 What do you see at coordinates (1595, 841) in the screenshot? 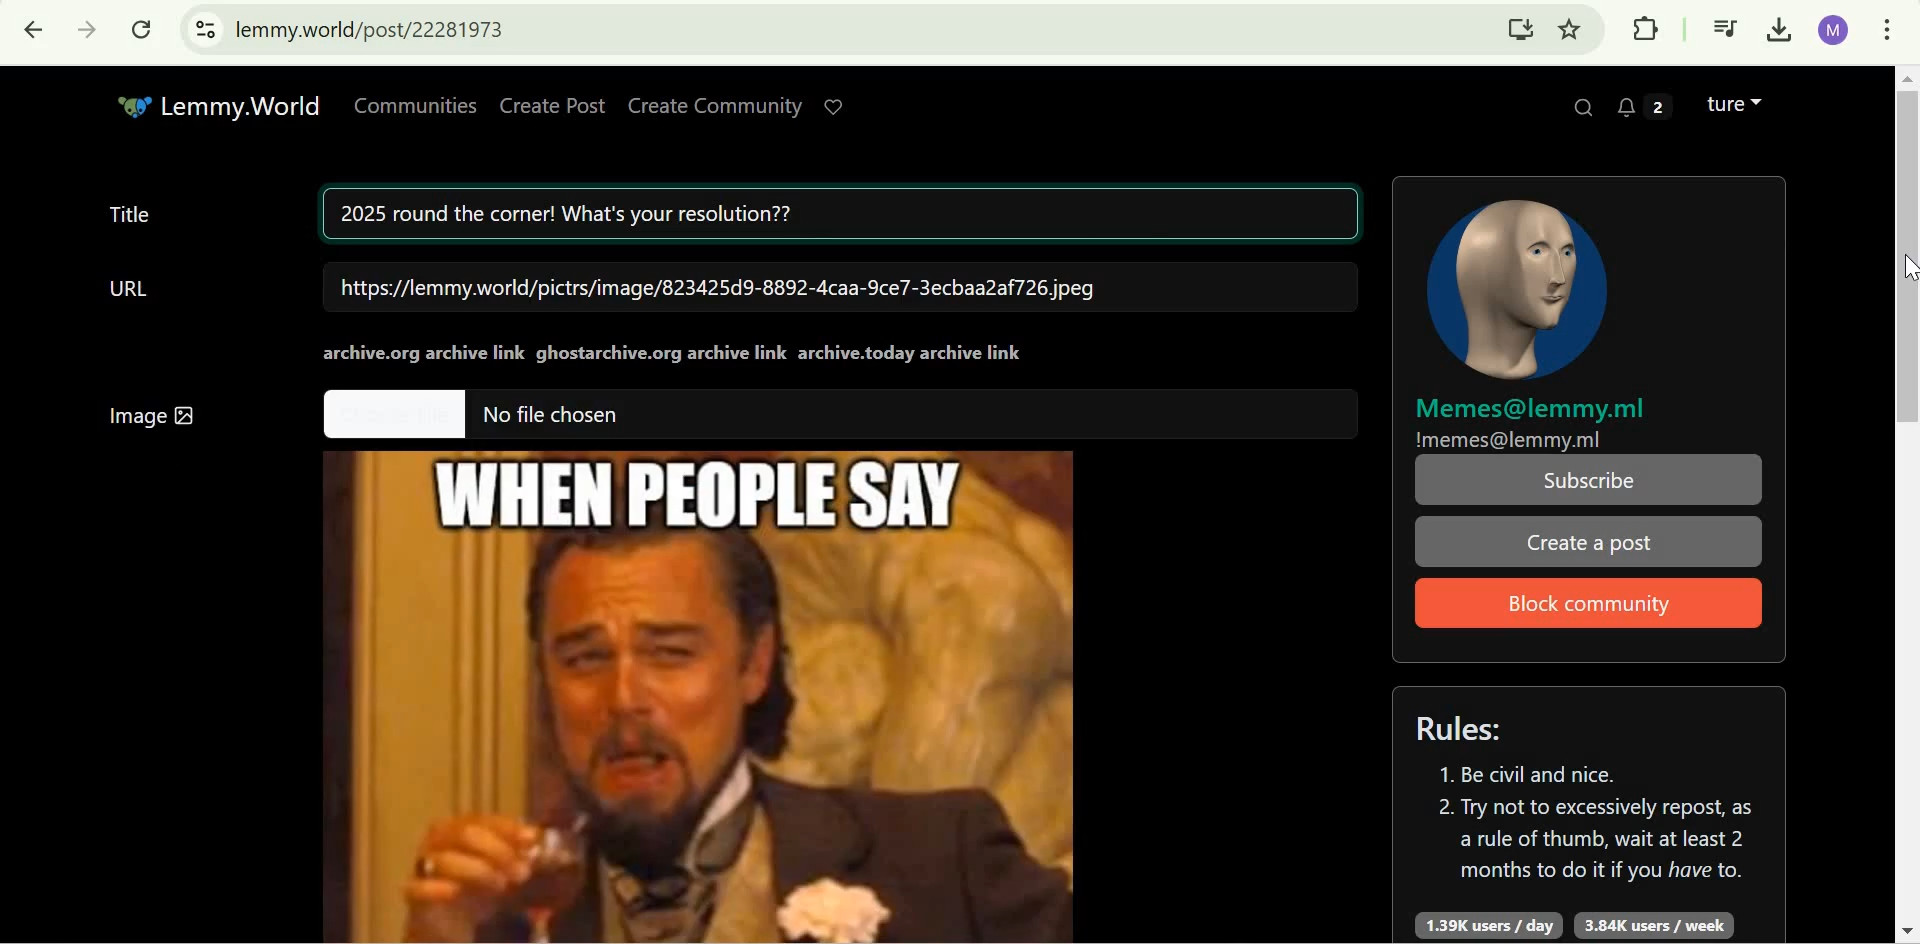
I see `2. Try not to excessively repost, as
a rule of thumb, wait at least 2
months to do it if you have to.` at bounding box center [1595, 841].